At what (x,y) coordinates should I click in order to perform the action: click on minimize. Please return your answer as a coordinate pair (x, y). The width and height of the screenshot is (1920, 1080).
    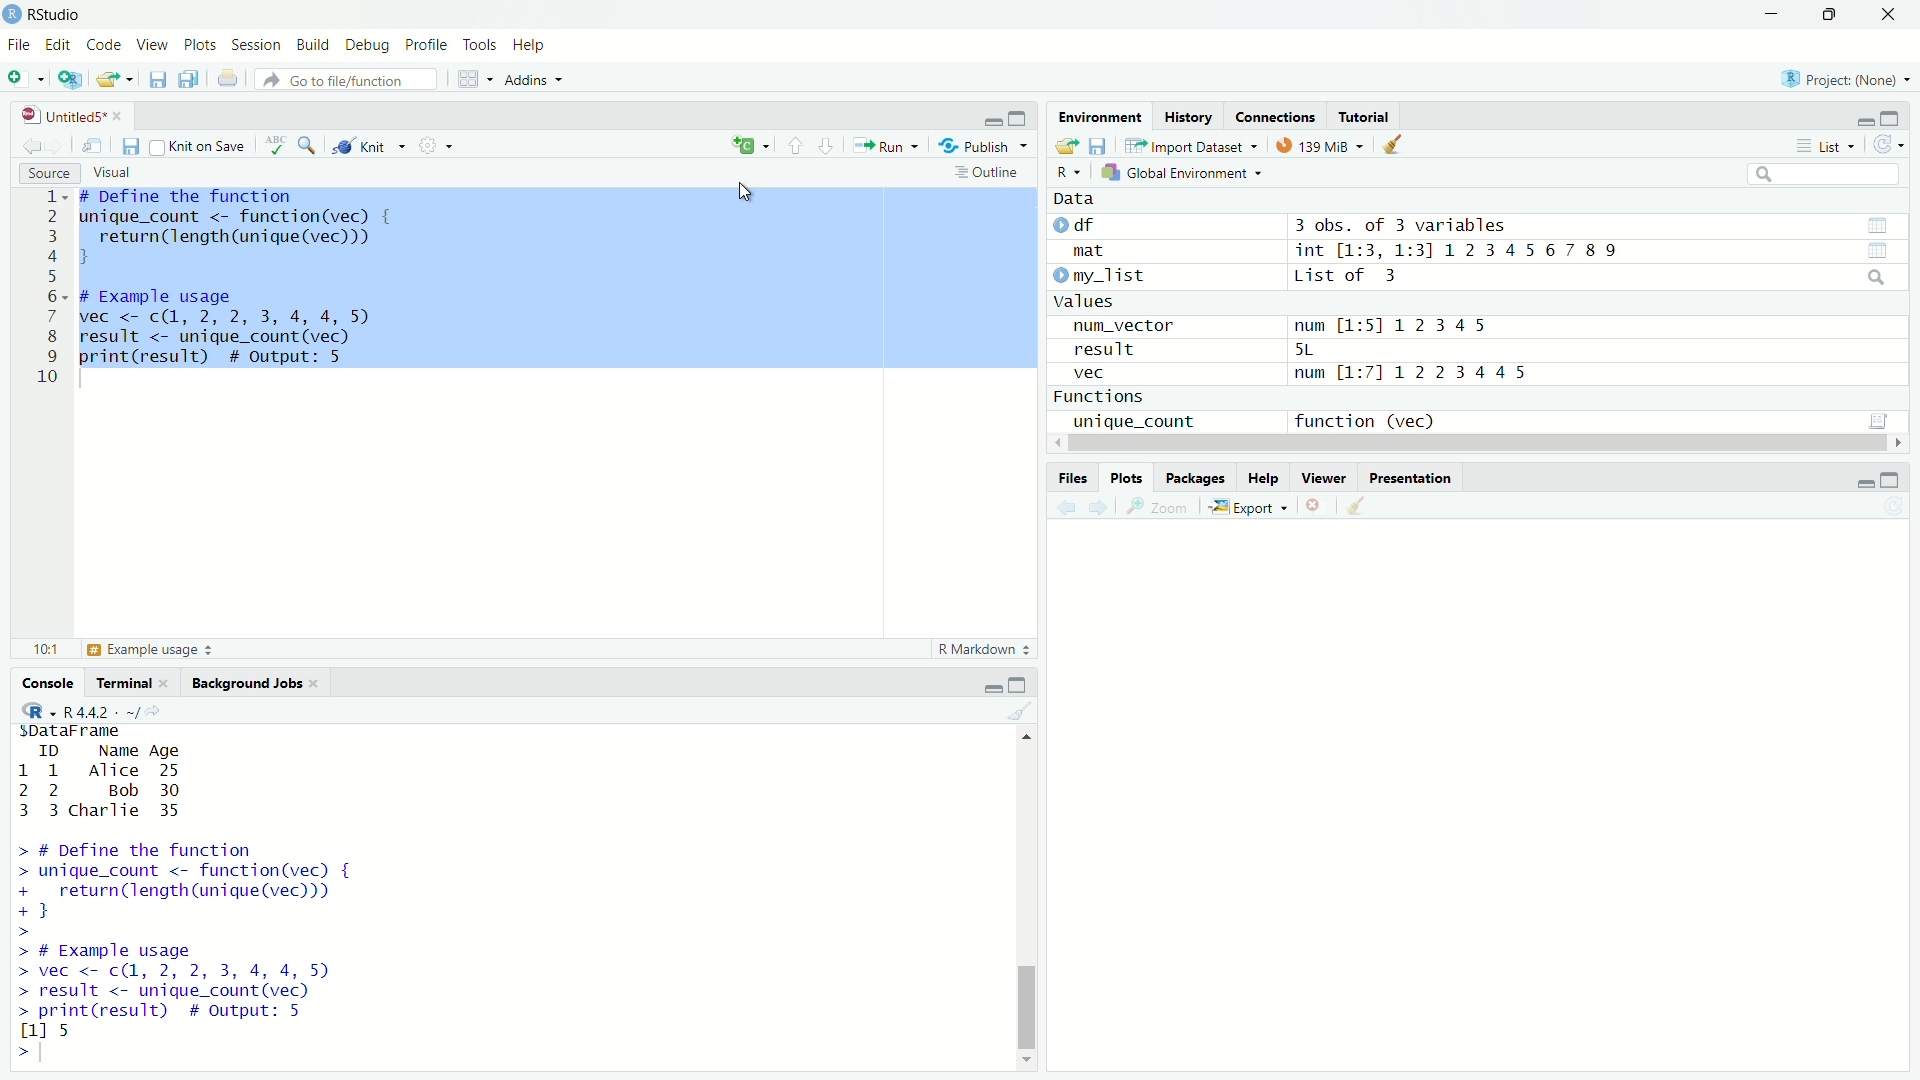
    Looking at the image, I should click on (1772, 15).